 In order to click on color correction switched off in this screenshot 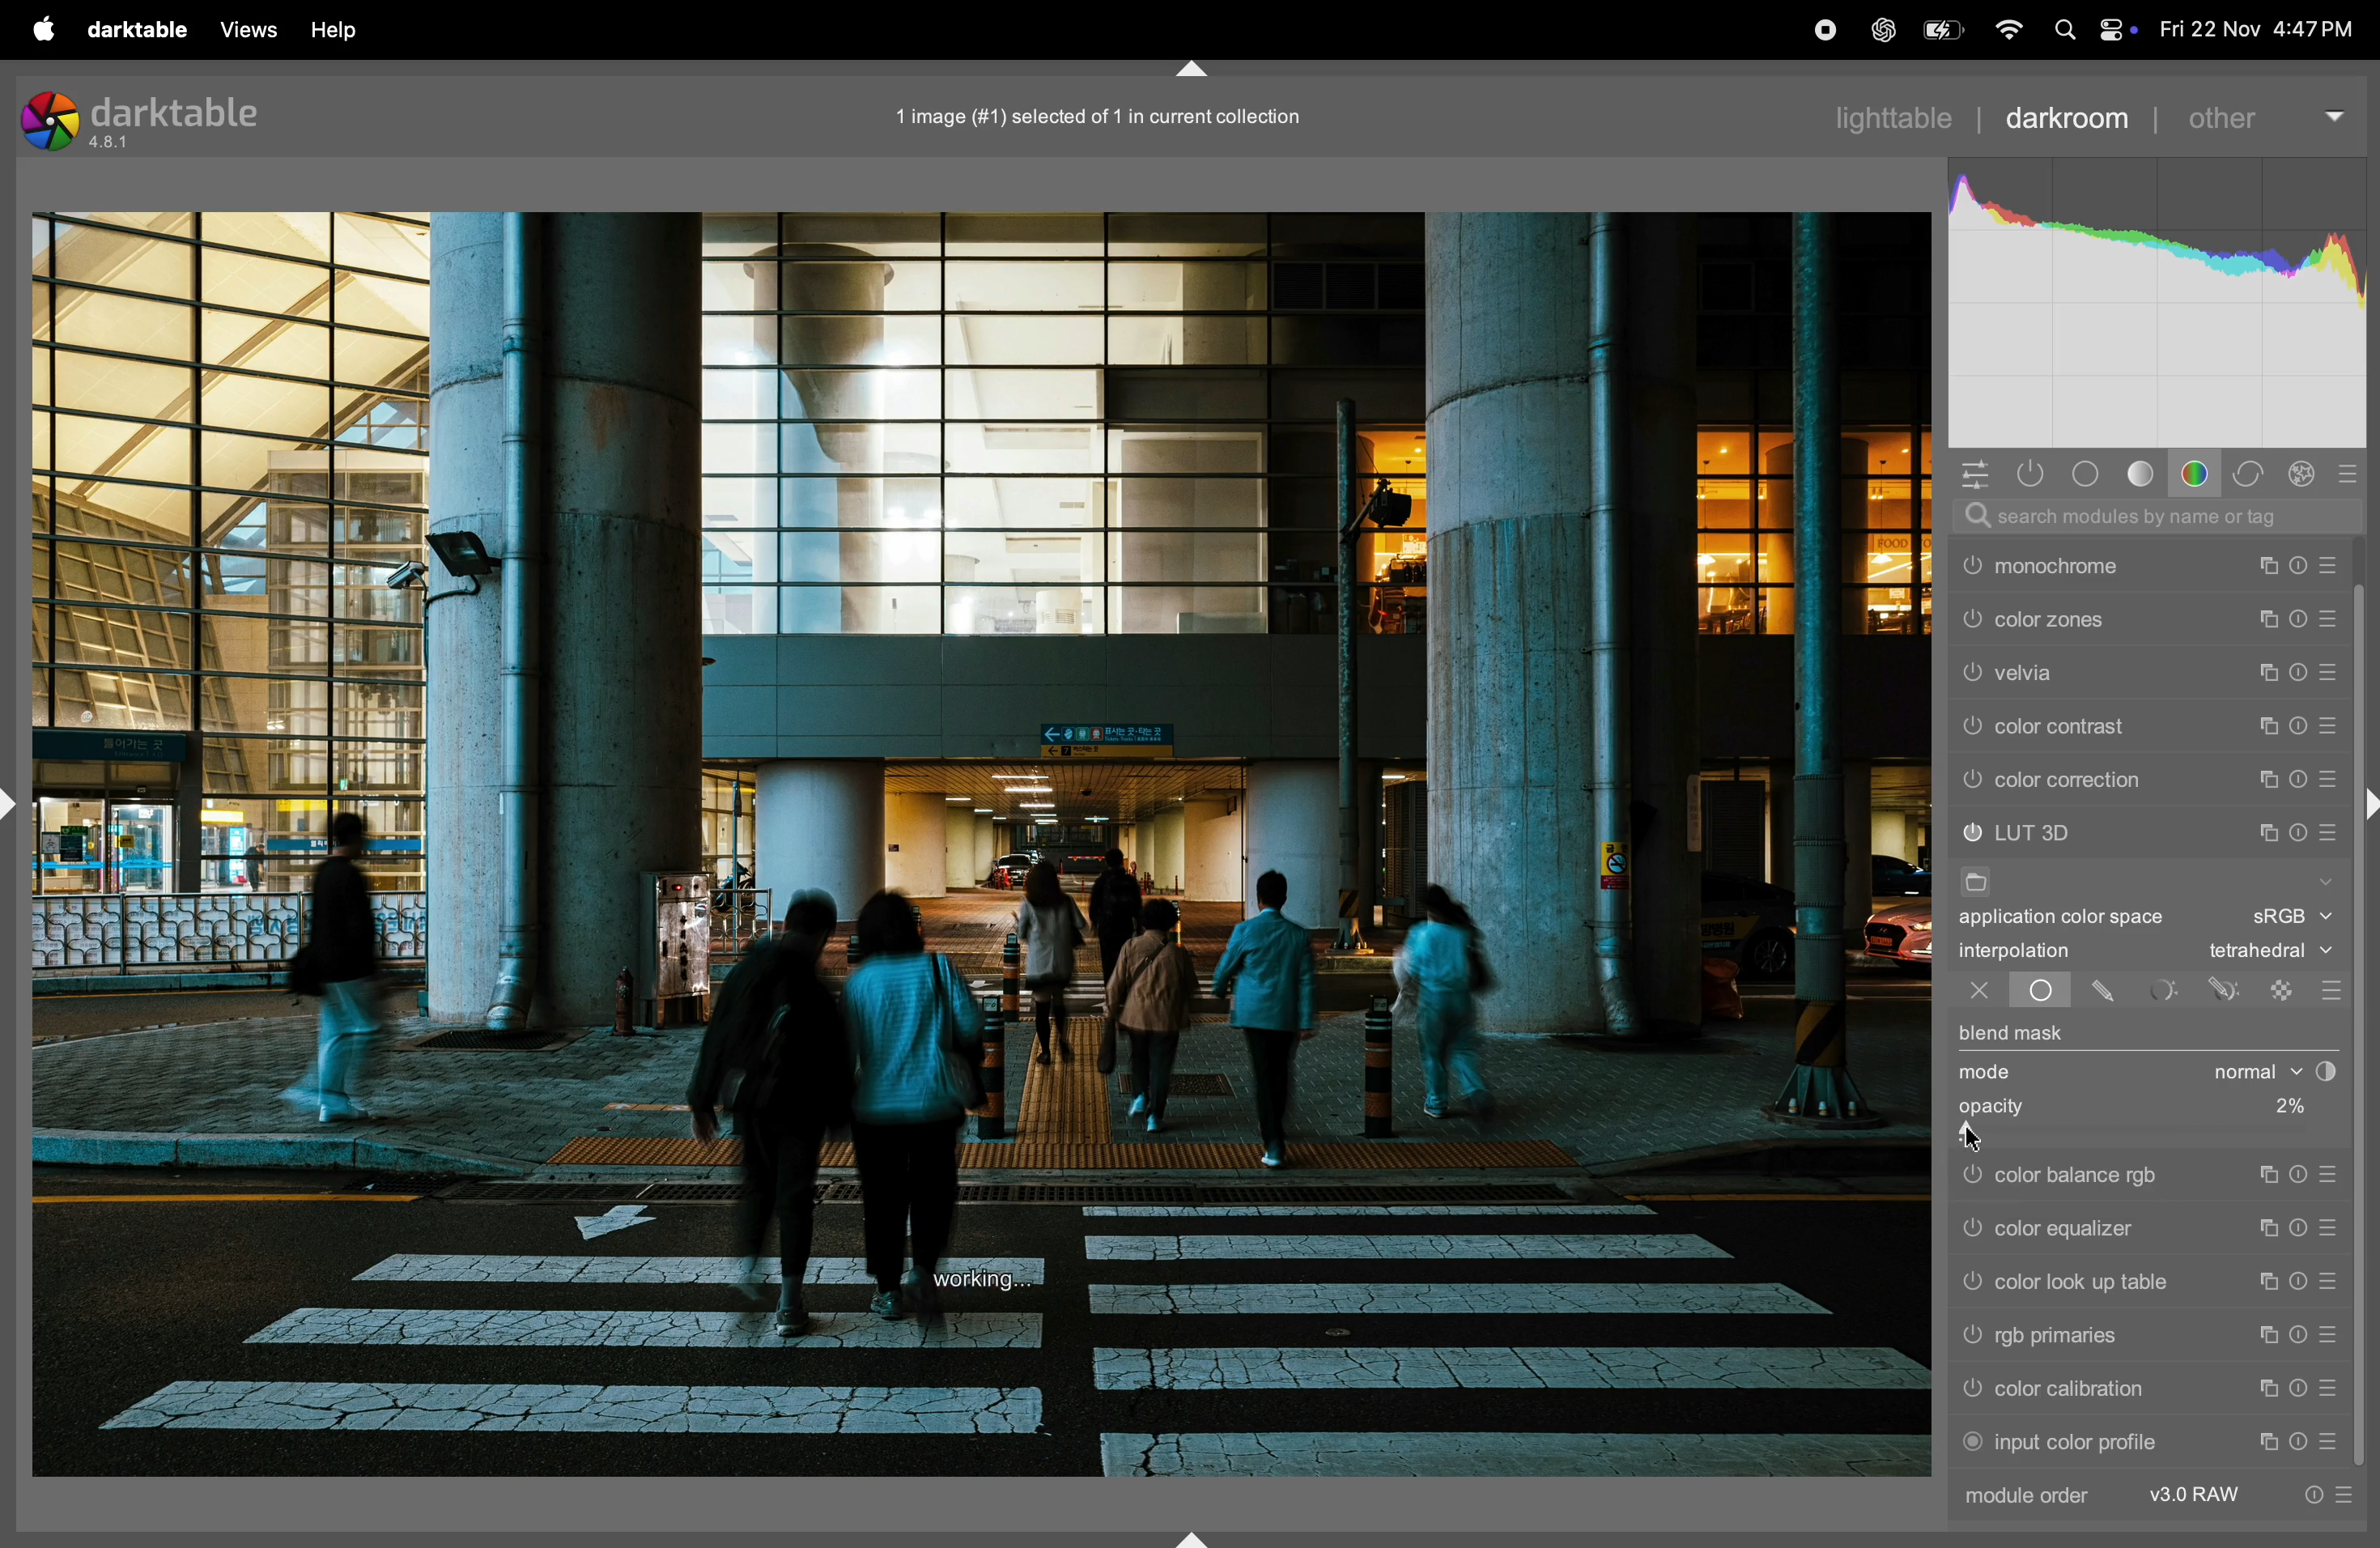, I will do `click(1973, 780)`.